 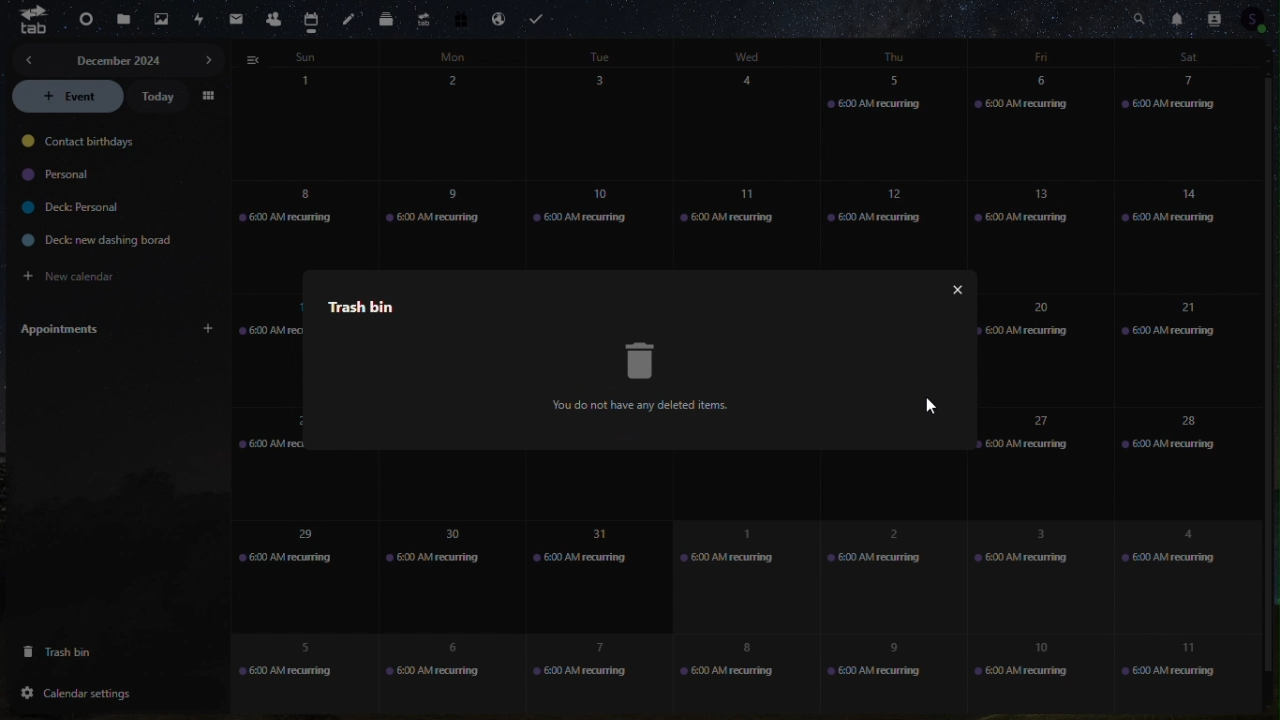 What do you see at coordinates (288, 660) in the screenshot?
I see `5` at bounding box center [288, 660].